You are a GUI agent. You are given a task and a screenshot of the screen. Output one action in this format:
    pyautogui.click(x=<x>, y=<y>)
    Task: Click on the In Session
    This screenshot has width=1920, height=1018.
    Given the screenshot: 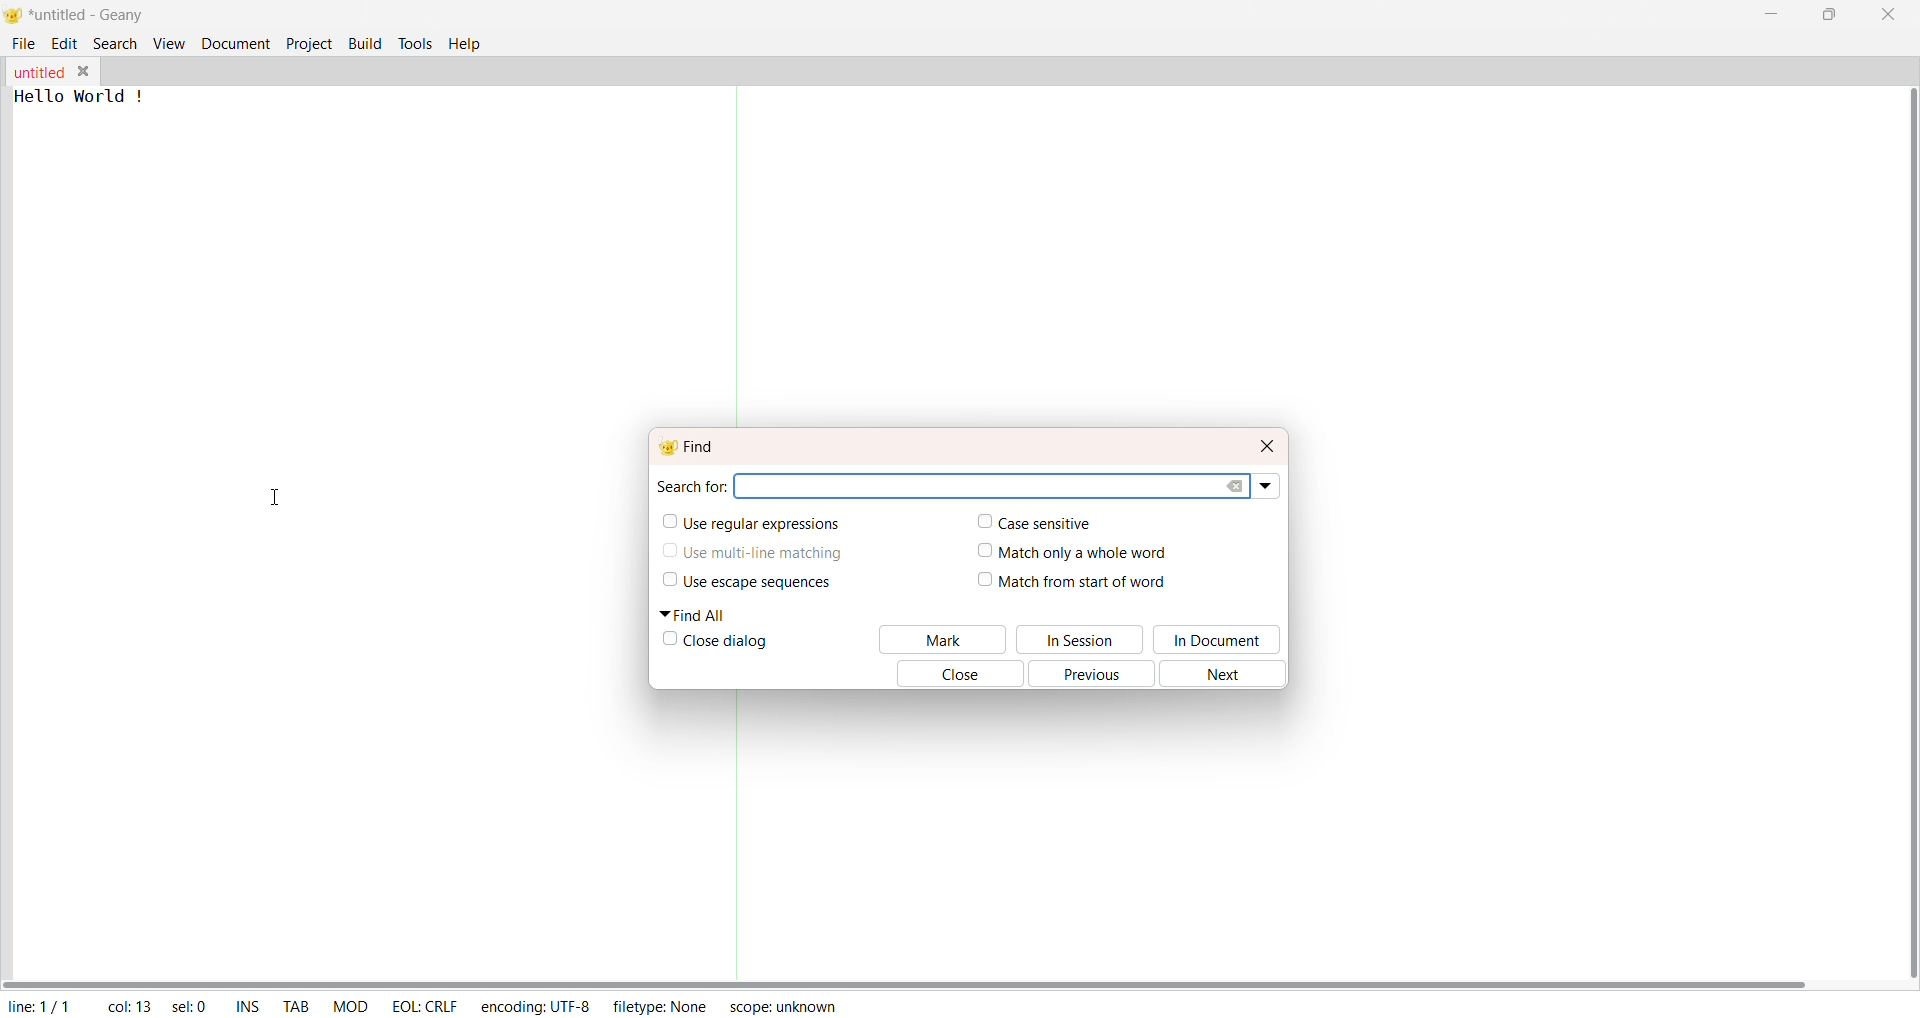 What is the action you would take?
    pyautogui.click(x=1082, y=639)
    